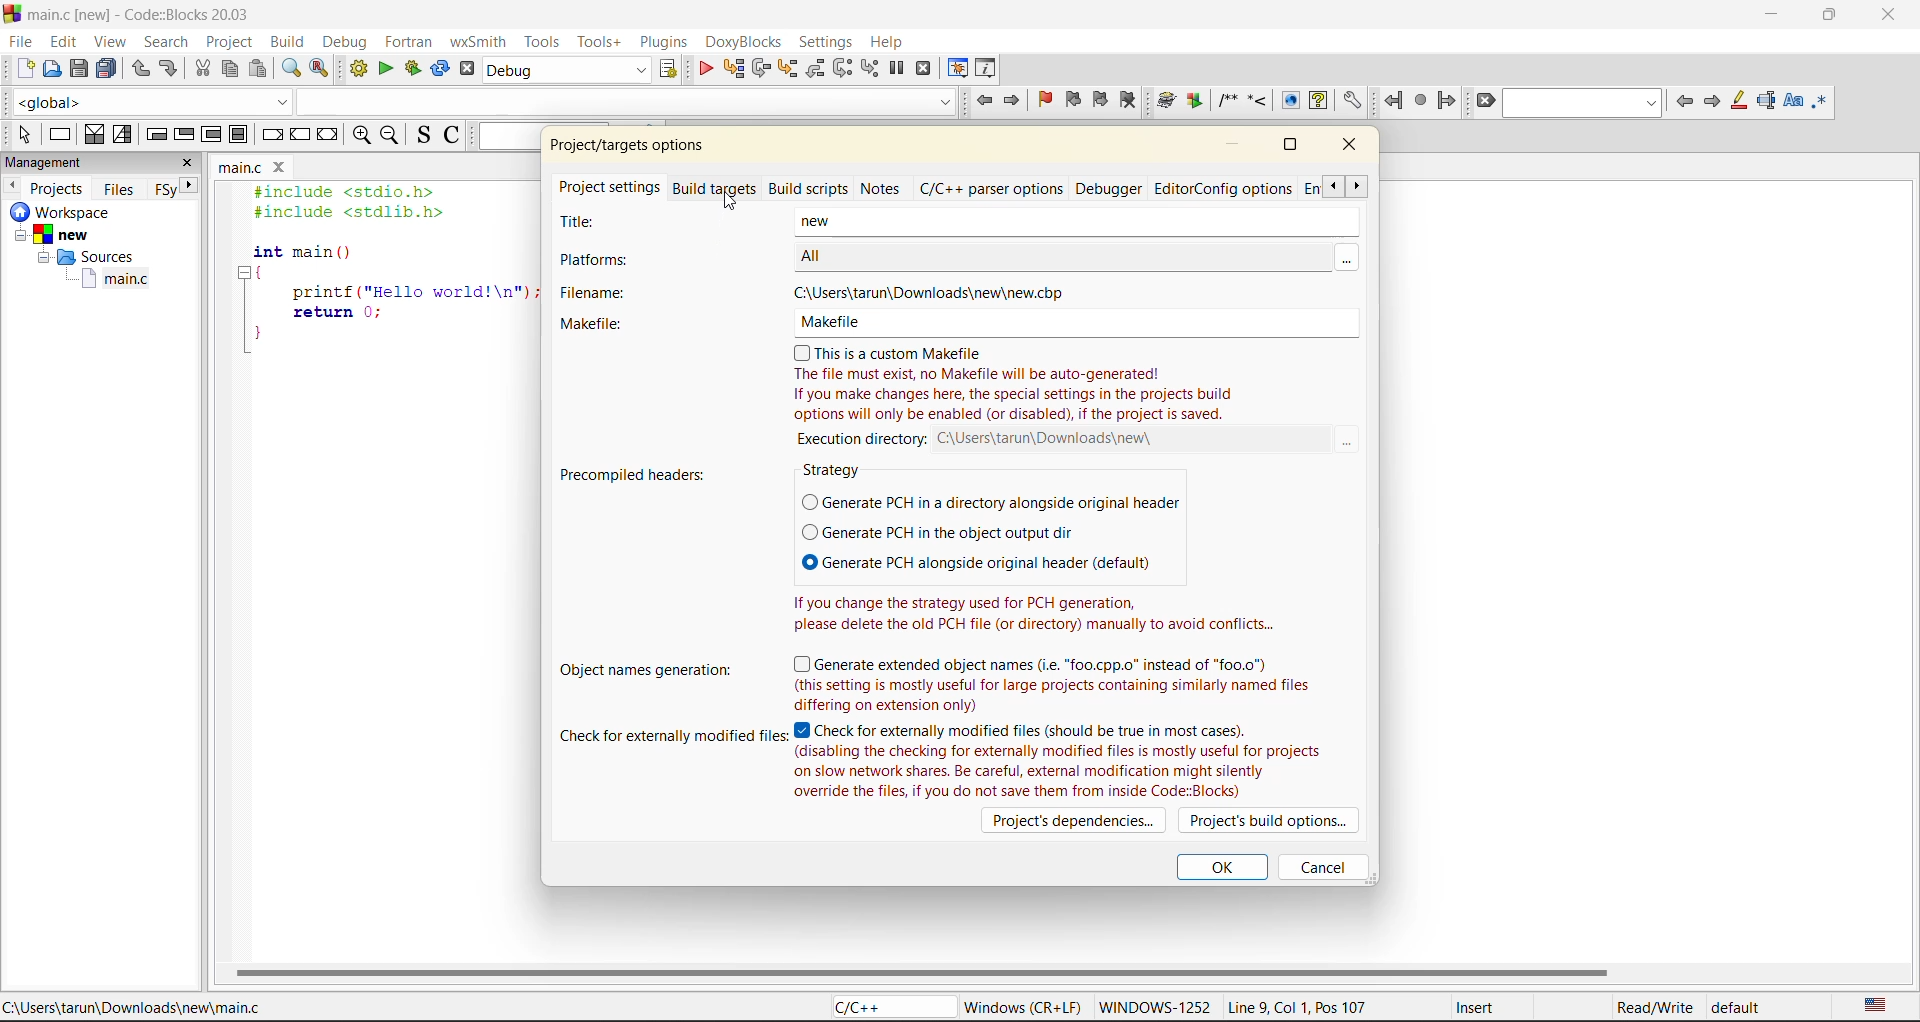  I want to click on text language, so click(1879, 1006).